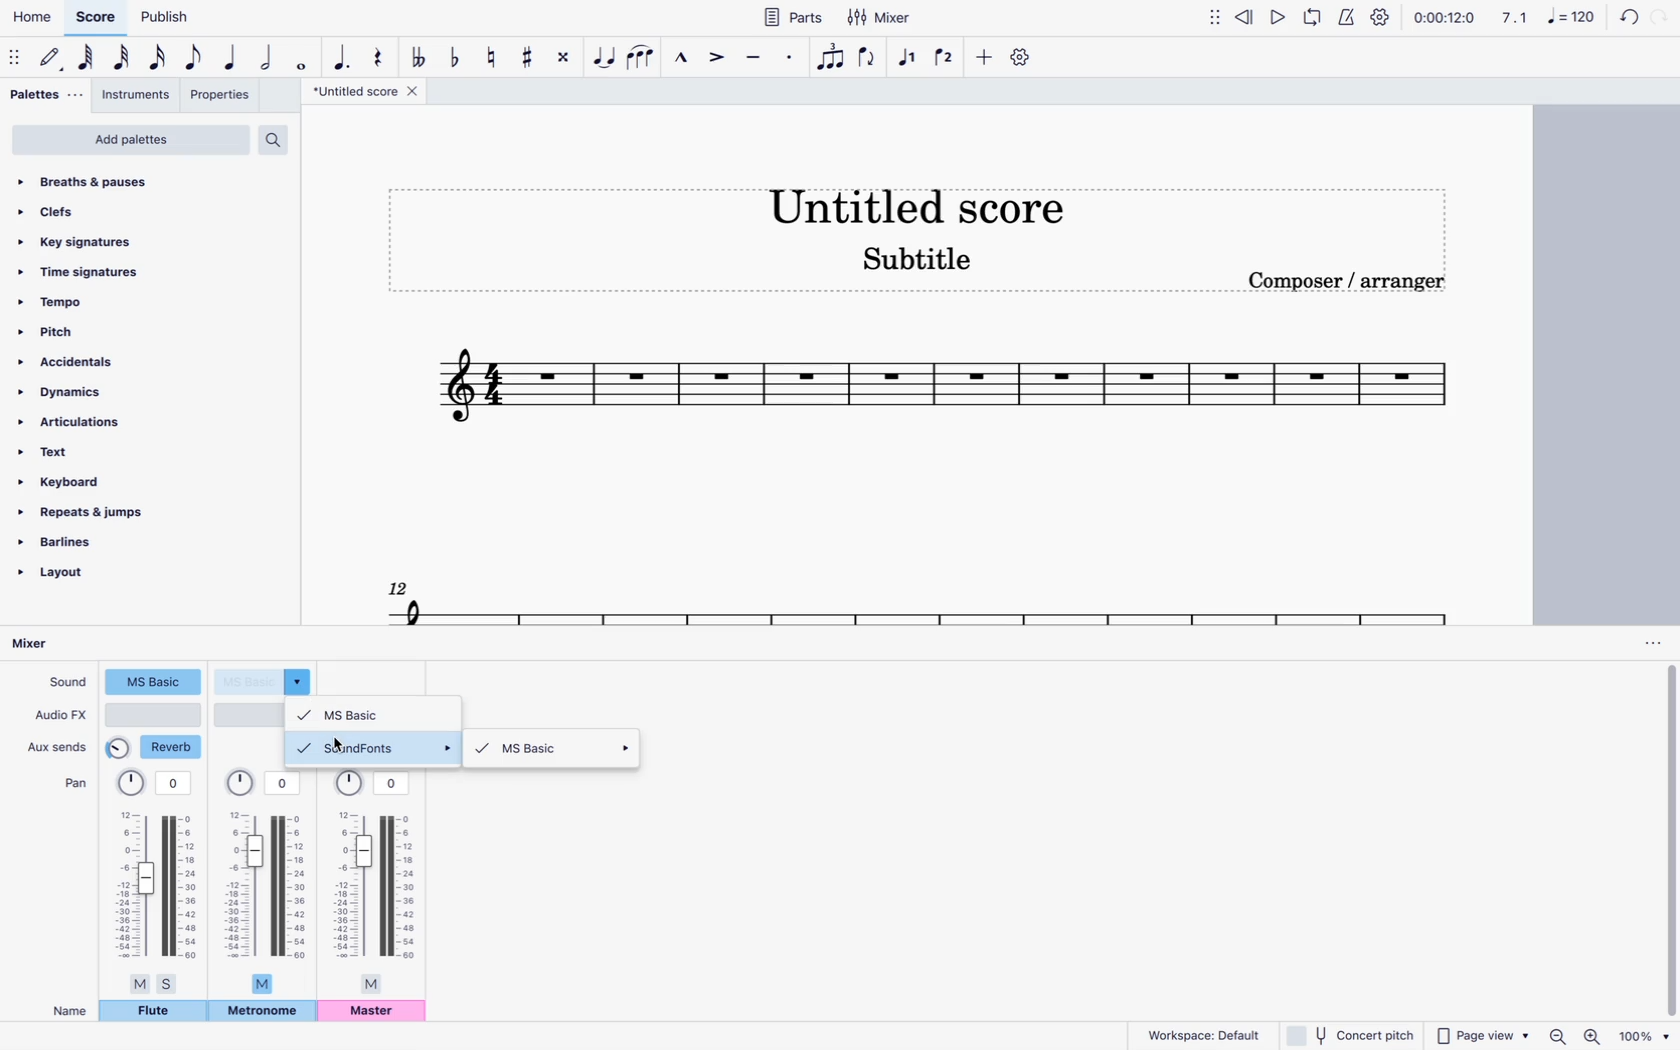 This screenshot has width=1680, height=1050. Describe the element at coordinates (132, 238) in the screenshot. I see `key signatures` at that location.